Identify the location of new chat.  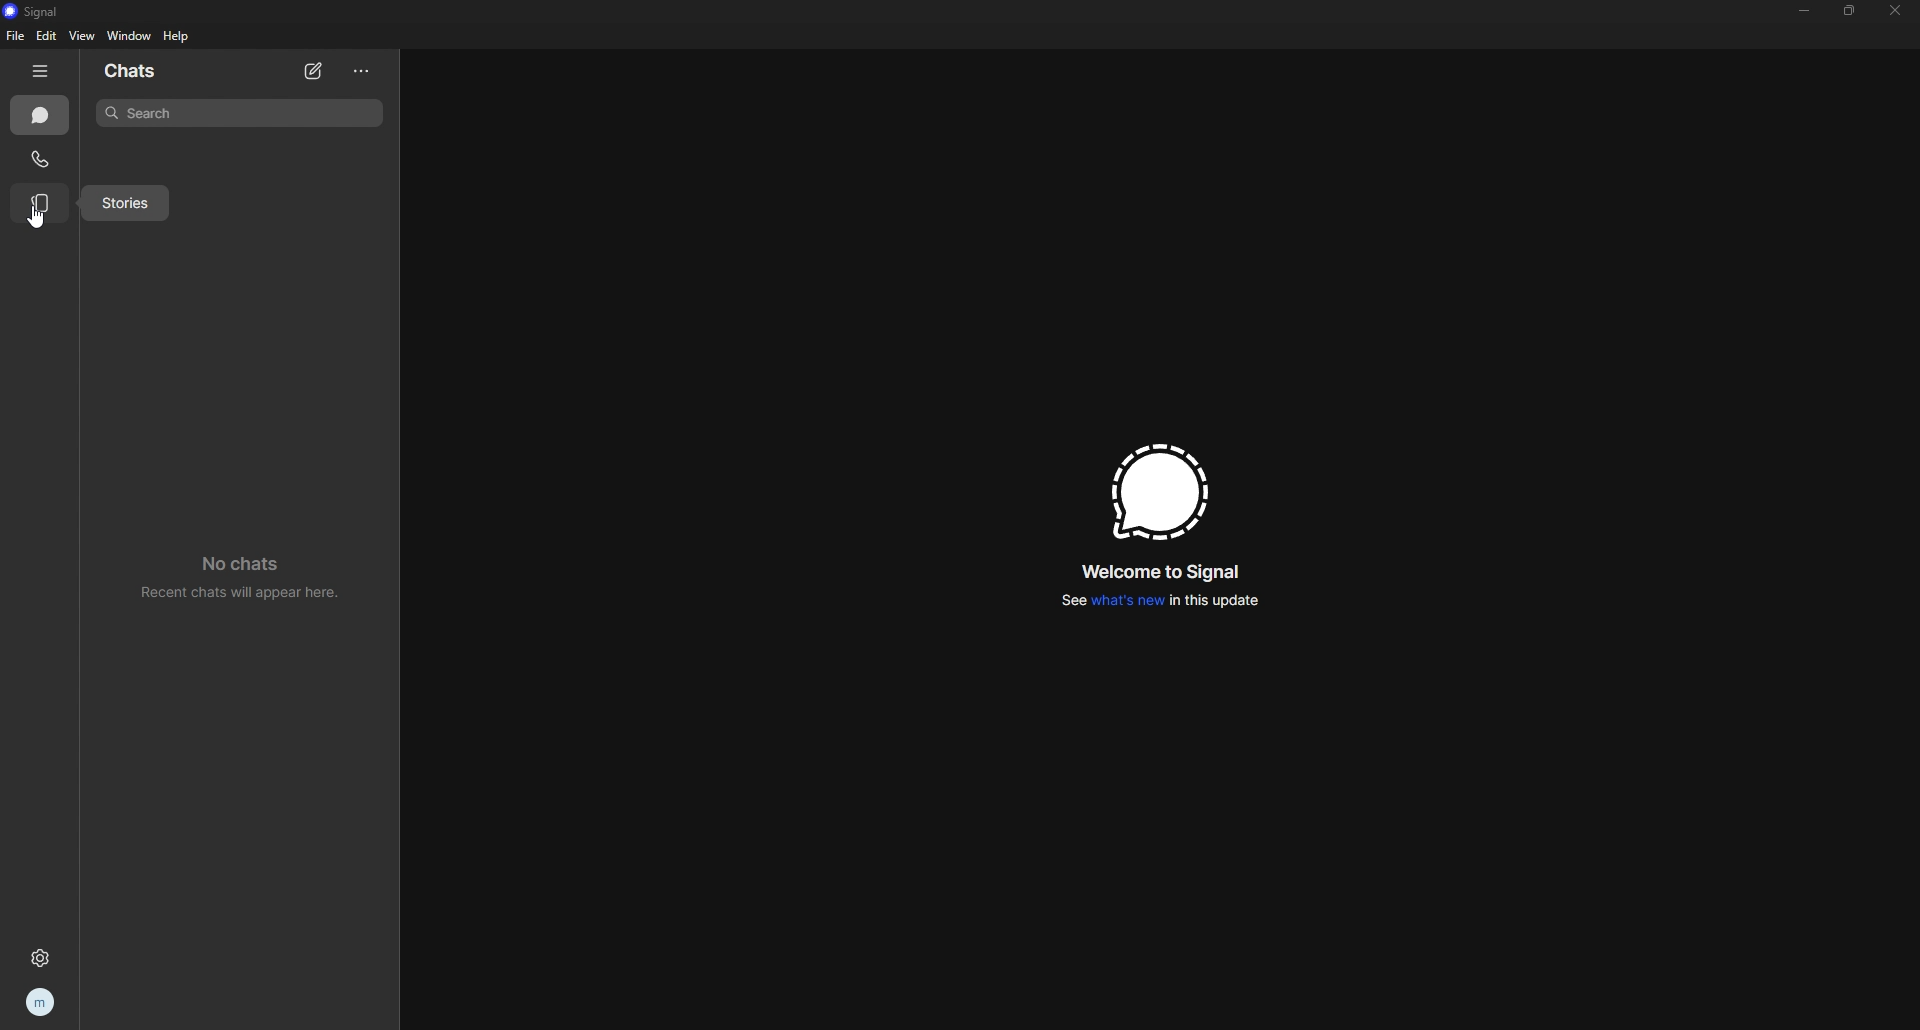
(314, 70).